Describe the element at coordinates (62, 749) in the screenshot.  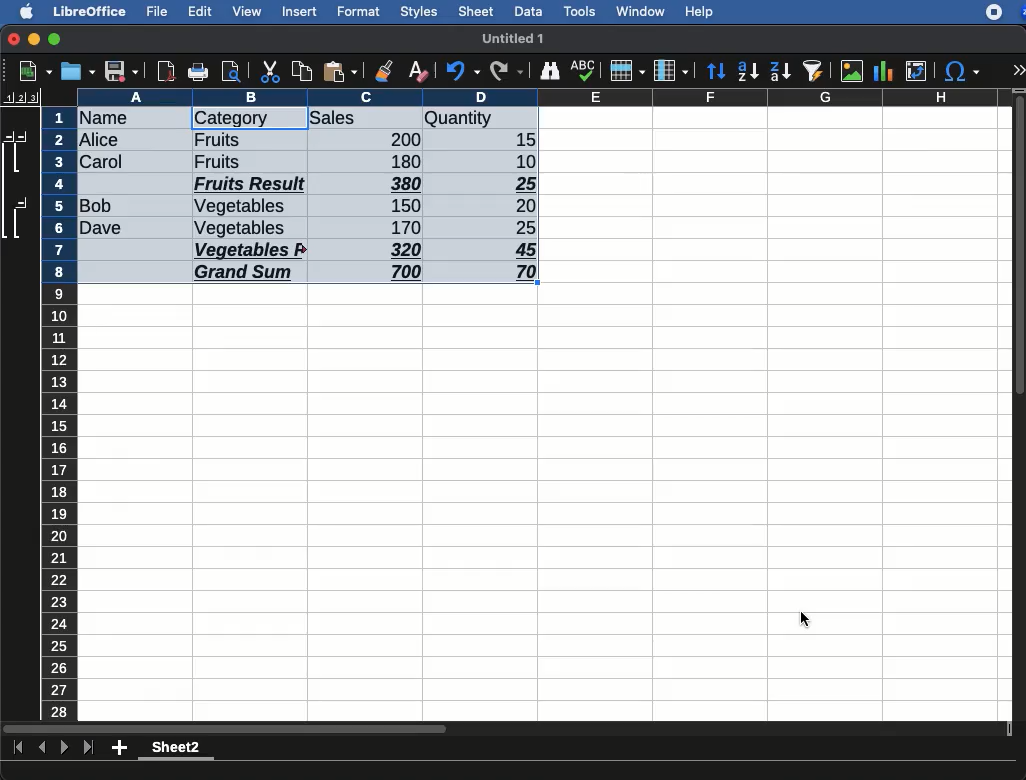
I see `next sheet` at that location.